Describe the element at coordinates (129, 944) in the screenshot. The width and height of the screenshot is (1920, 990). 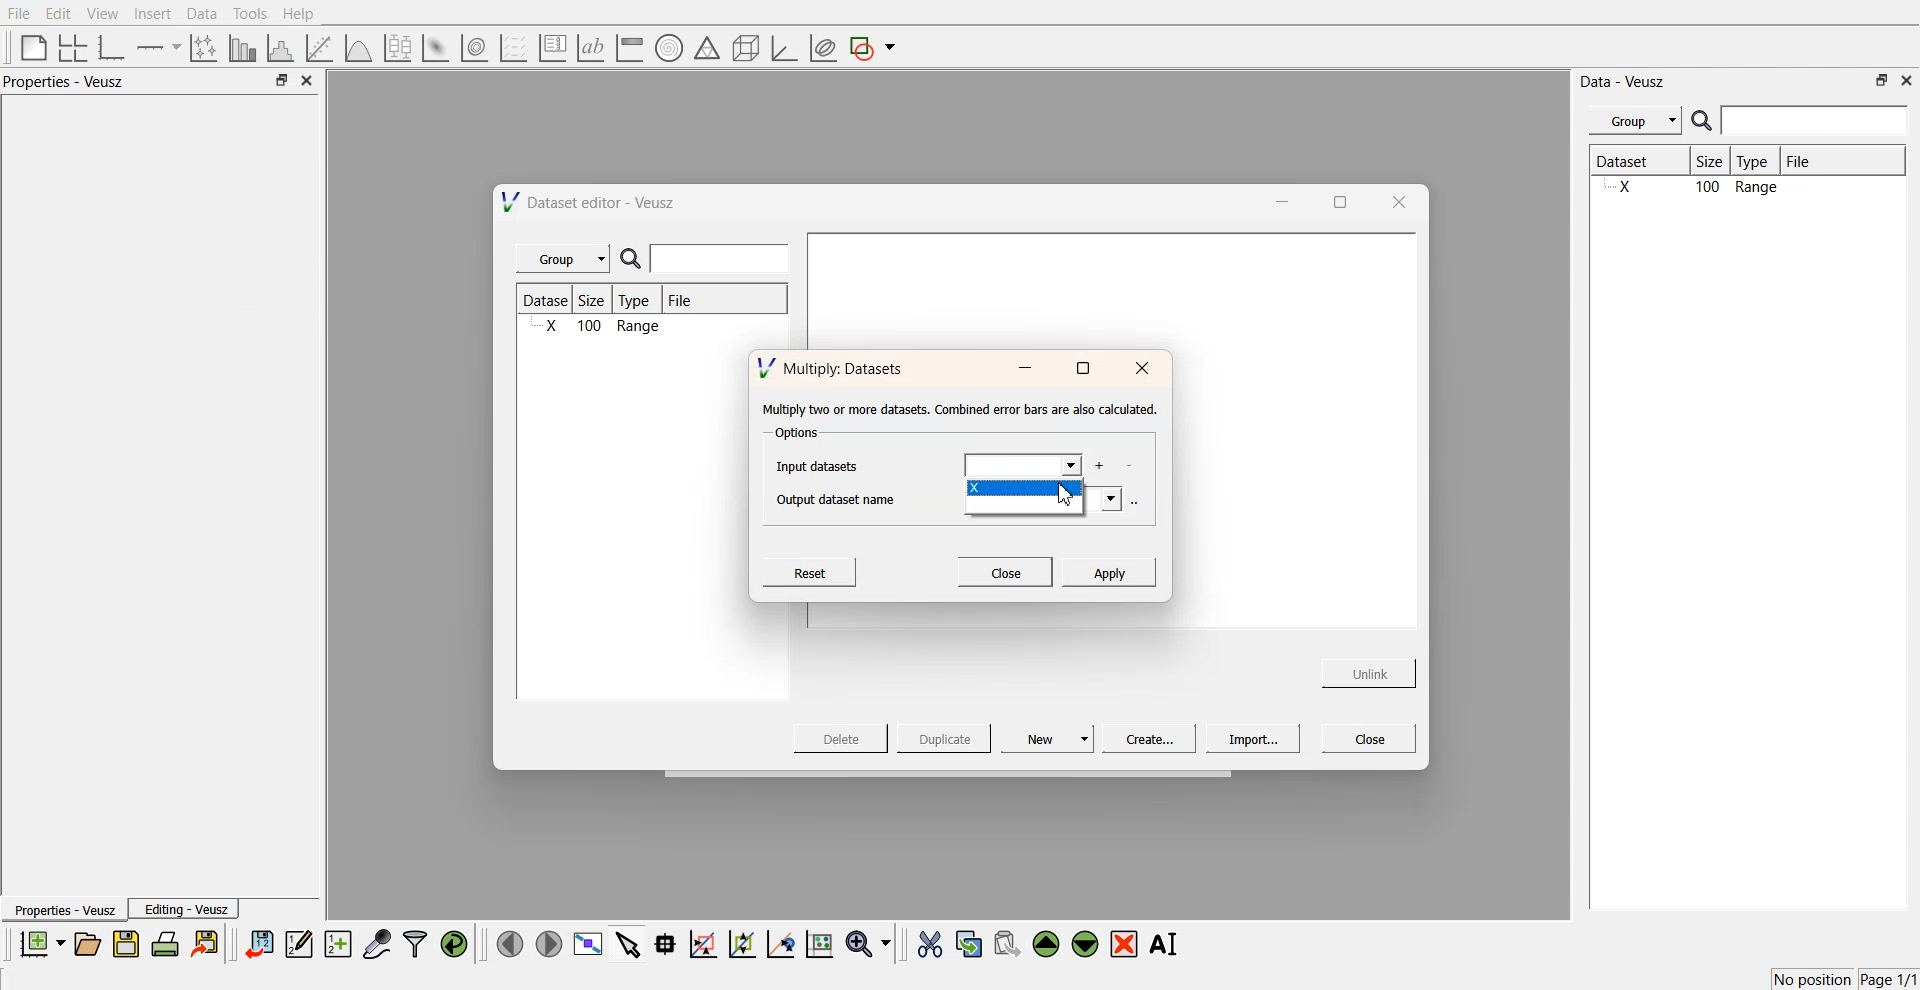
I see `save` at that location.